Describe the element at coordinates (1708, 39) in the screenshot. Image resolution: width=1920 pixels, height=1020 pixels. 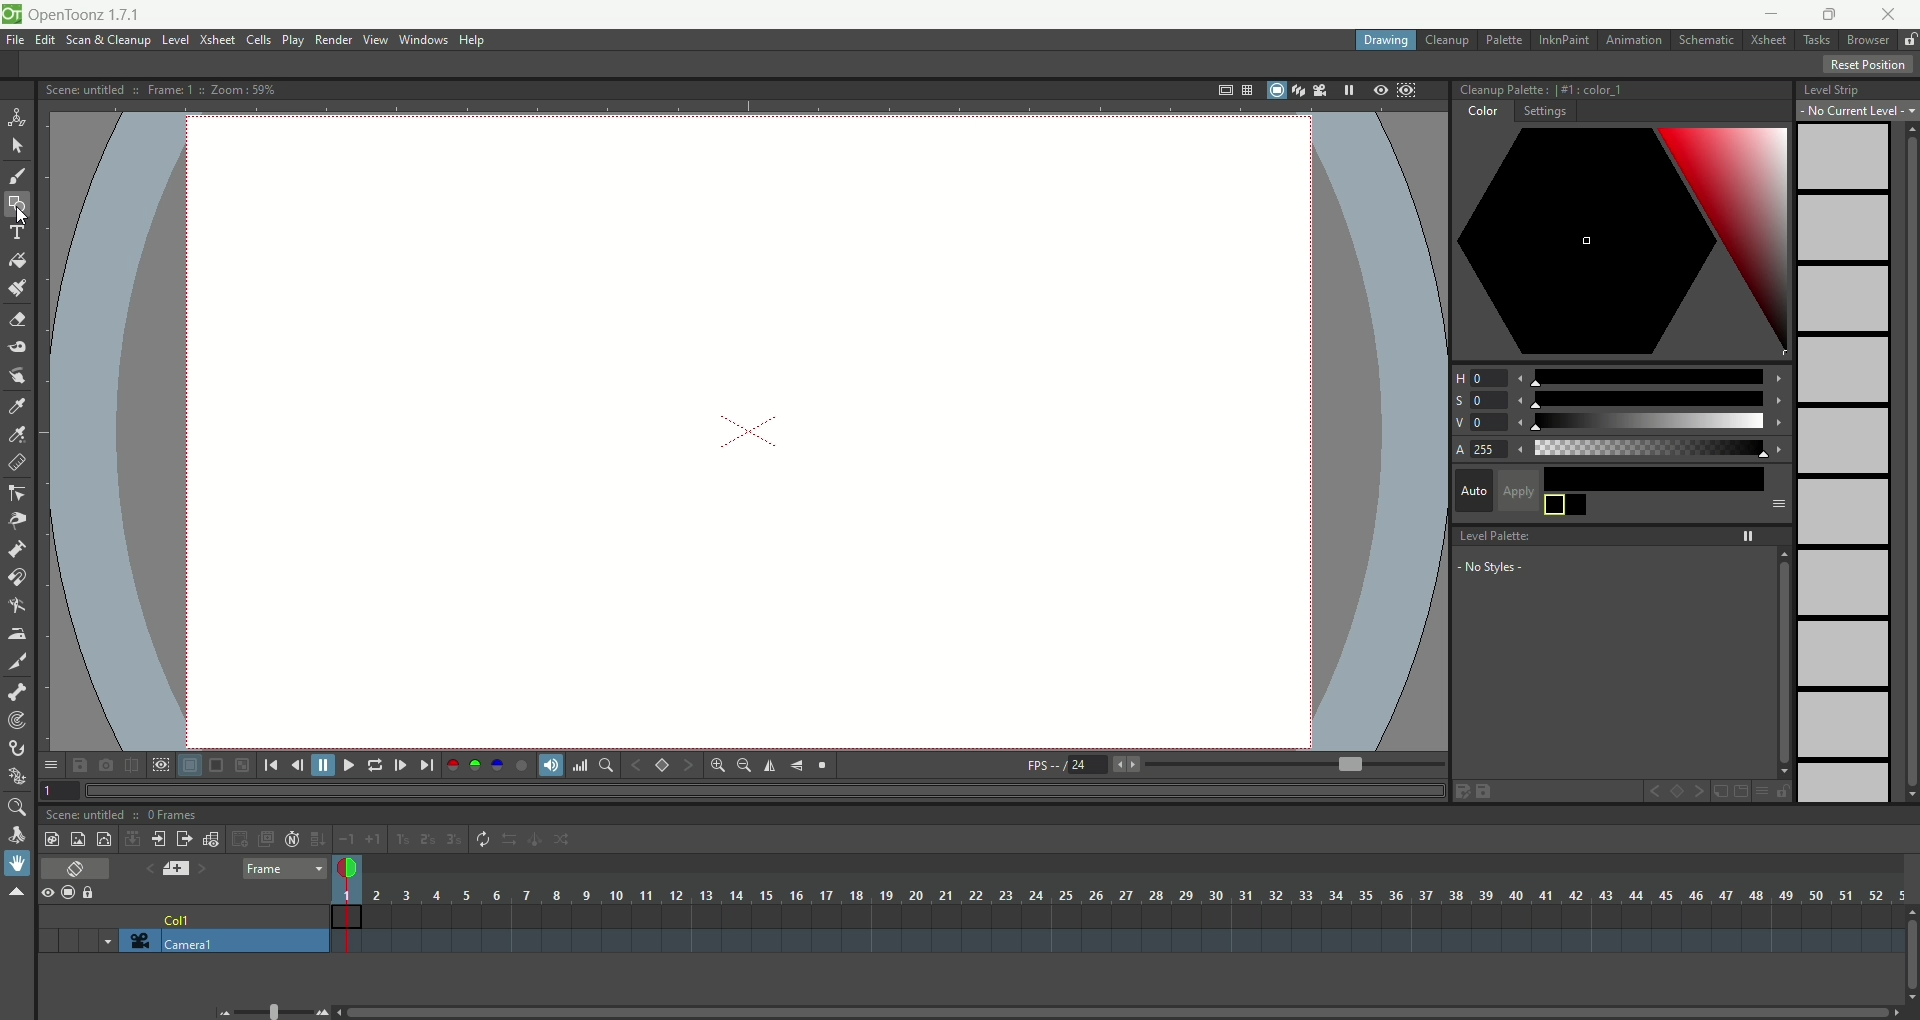
I see `schematic` at that location.